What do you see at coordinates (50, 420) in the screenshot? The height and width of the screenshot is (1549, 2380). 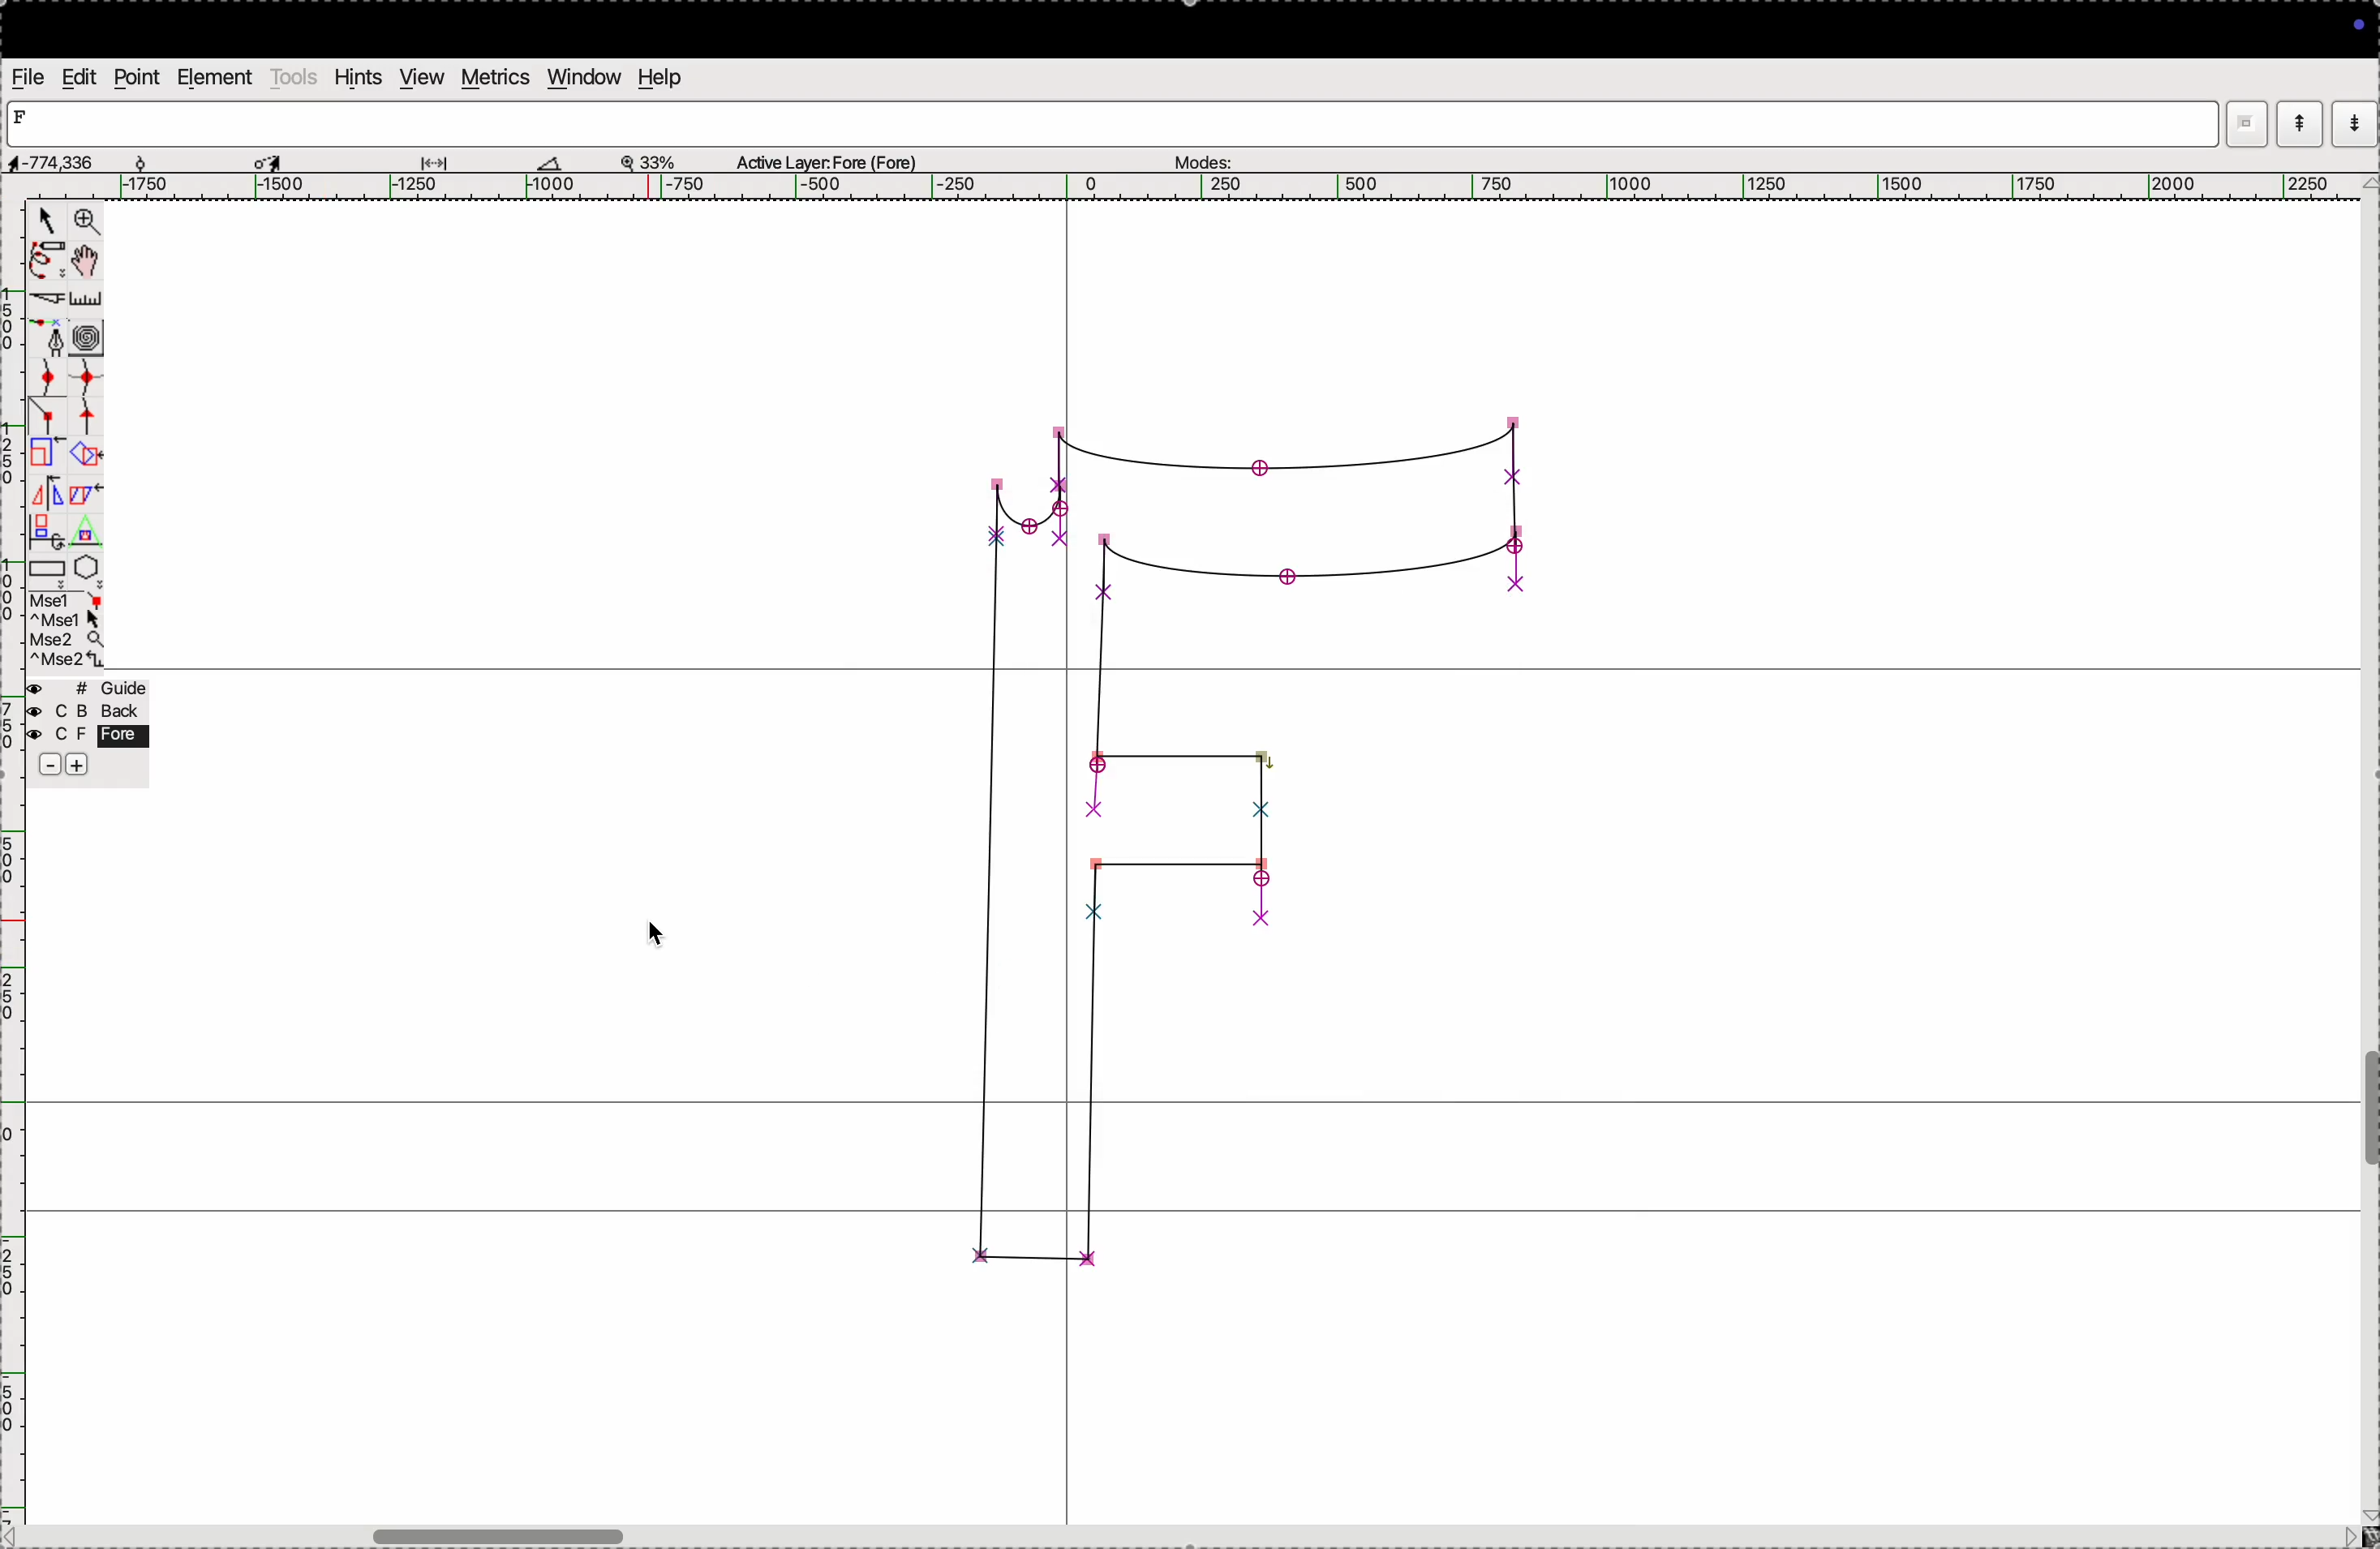 I see `line` at bounding box center [50, 420].